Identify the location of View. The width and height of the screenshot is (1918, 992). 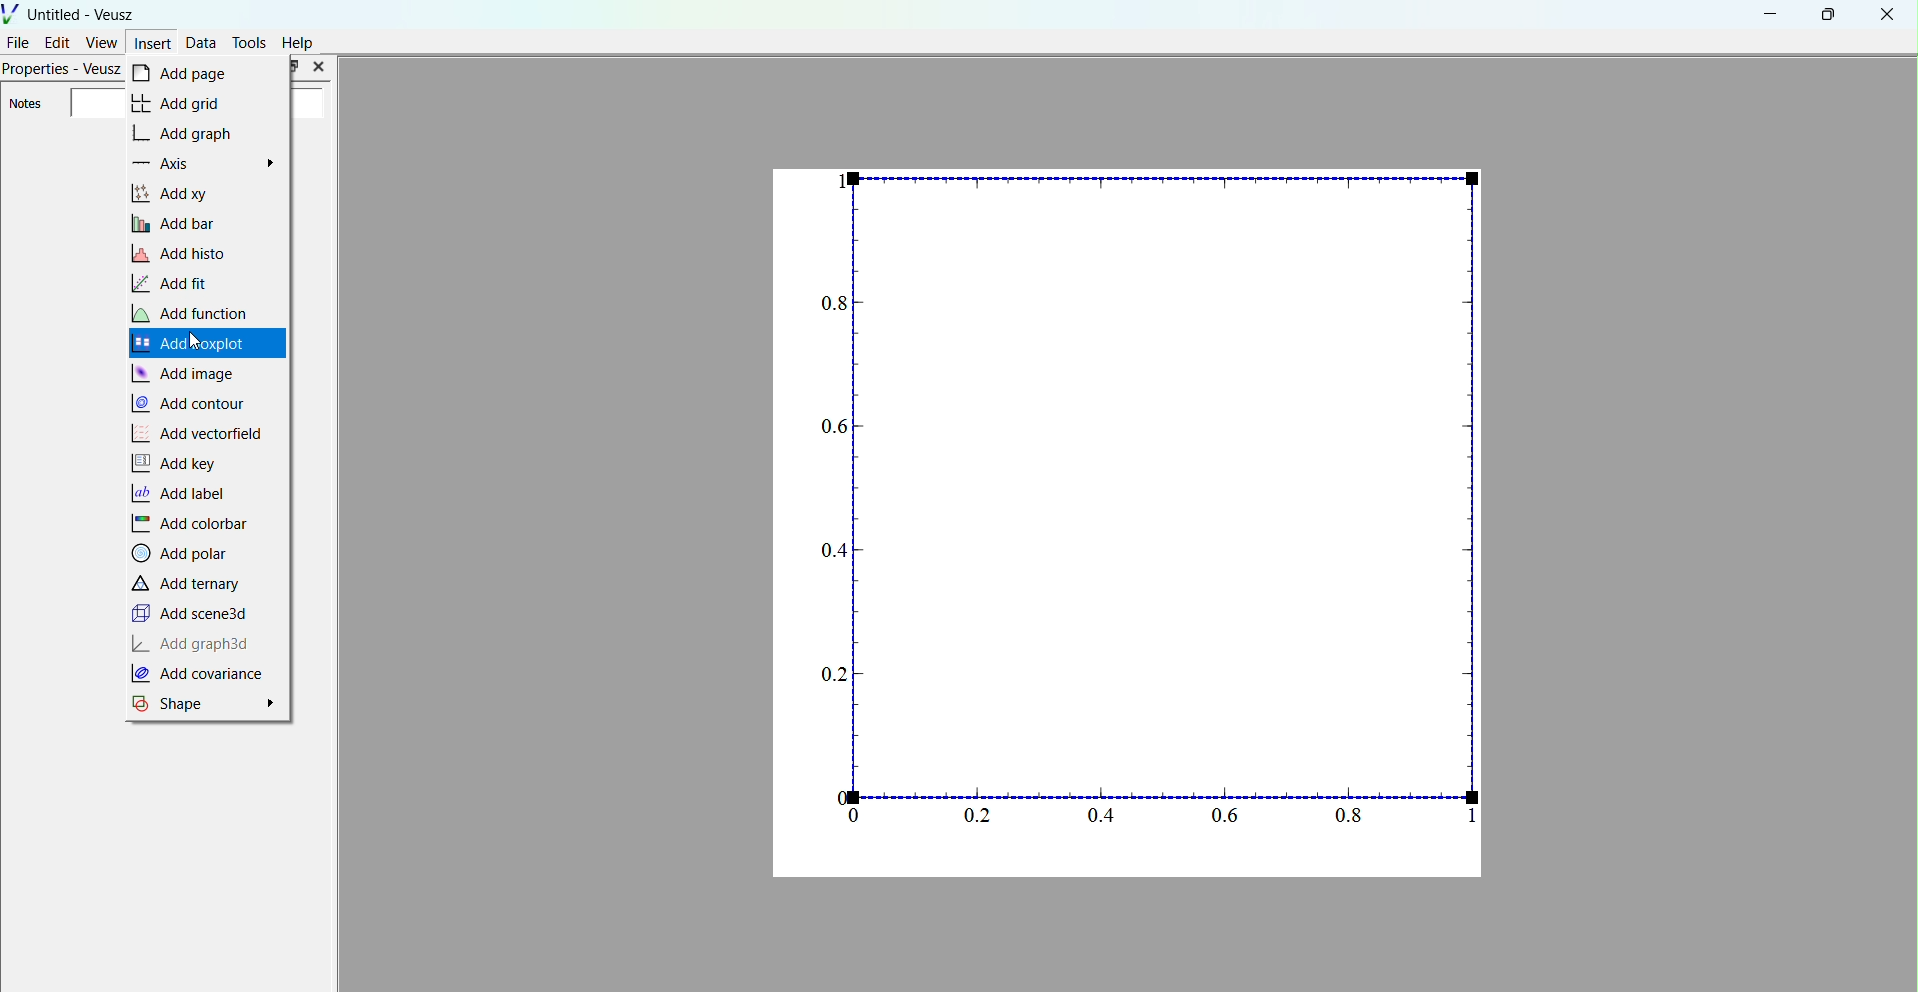
(101, 42).